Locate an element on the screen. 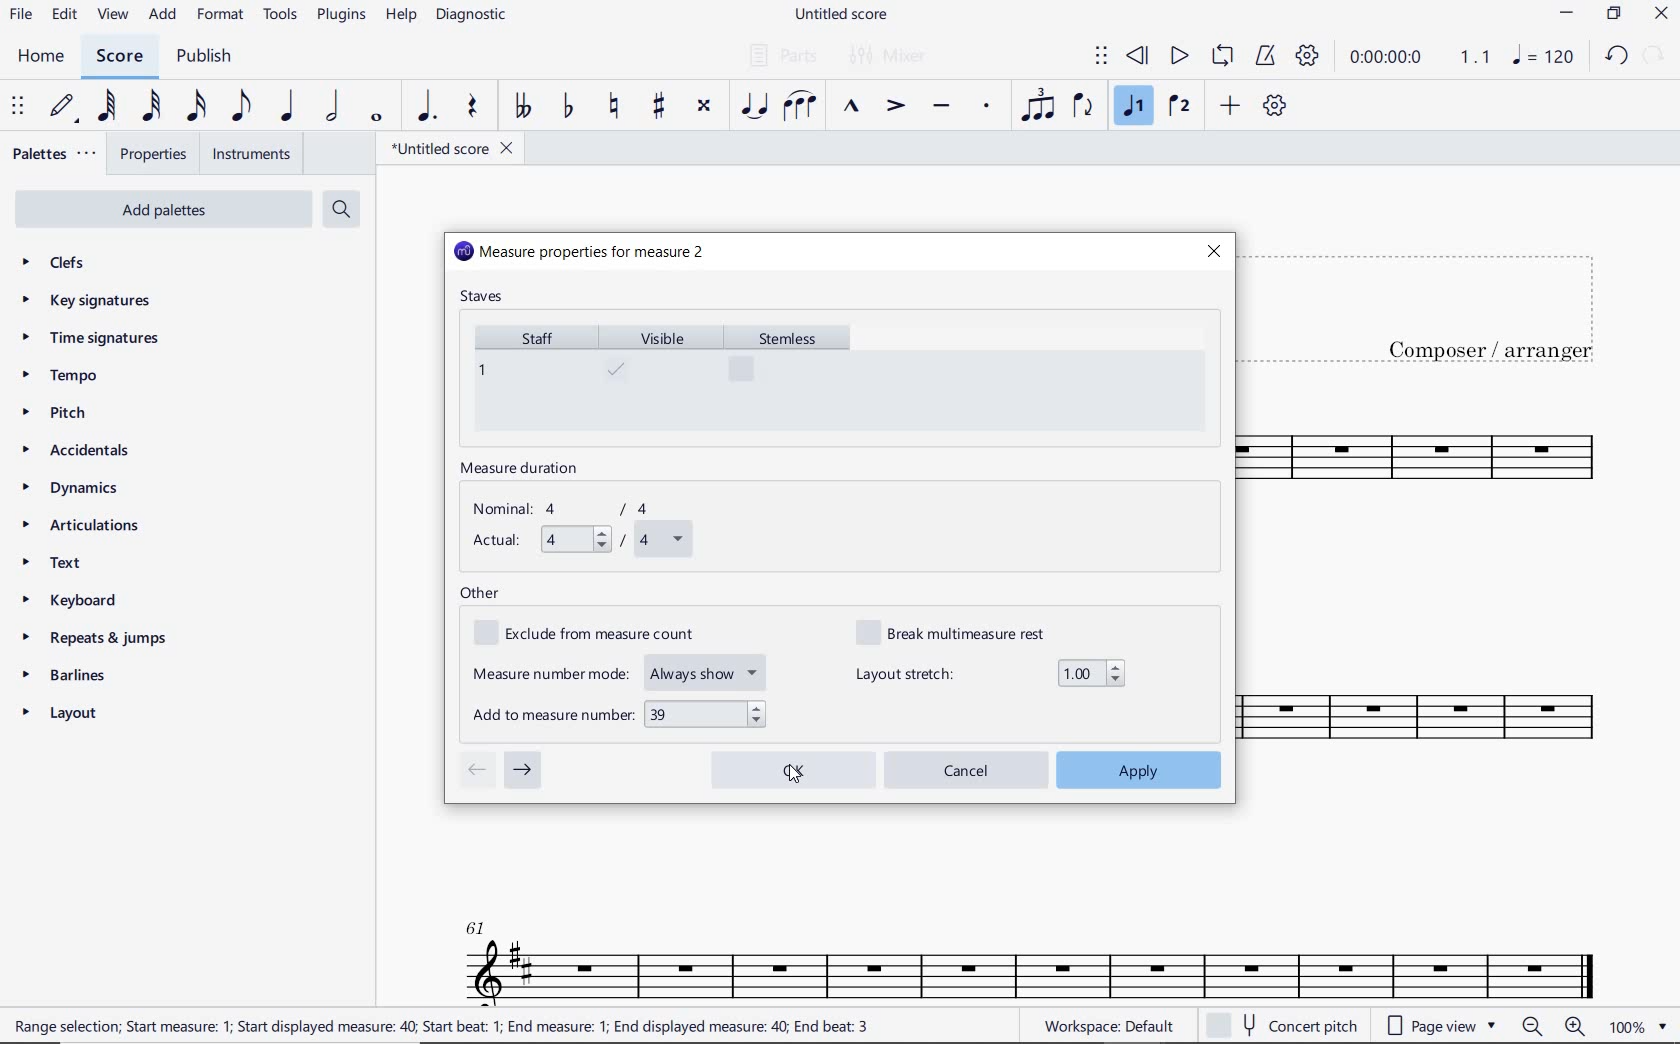 The width and height of the screenshot is (1680, 1044). 16TH NOTE is located at coordinates (194, 107).